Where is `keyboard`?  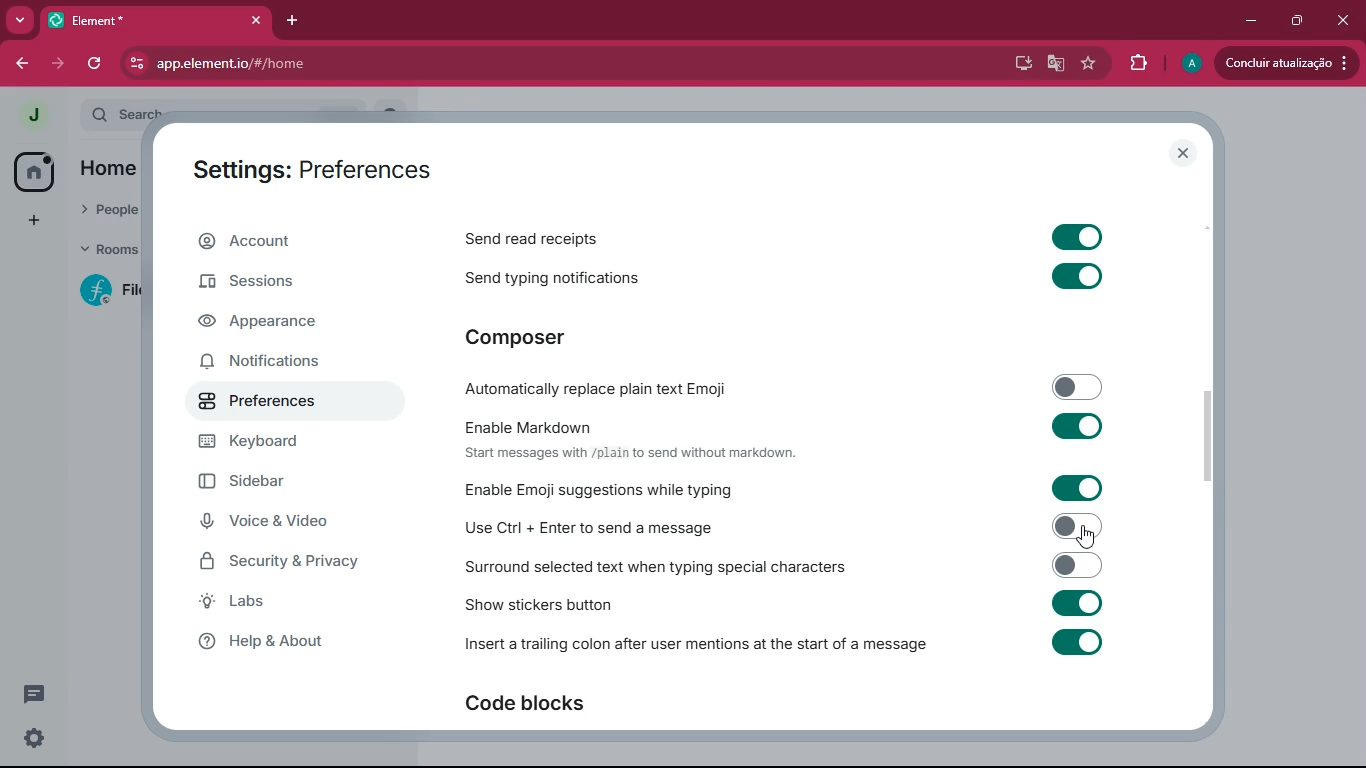
keyboard is located at coordinates (278, 445).